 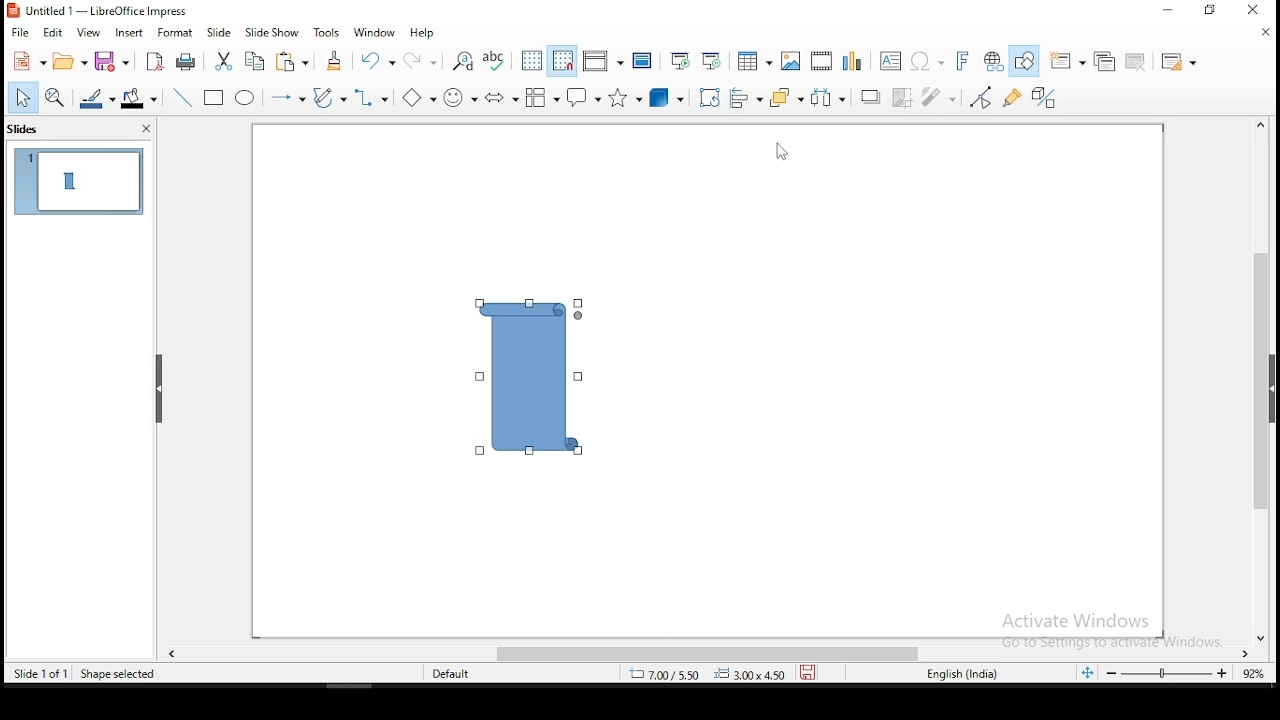 What do you see at coordinates (55, 95) in the screenshot?
I see `zoom and pan` at bounding box center [55, 95].